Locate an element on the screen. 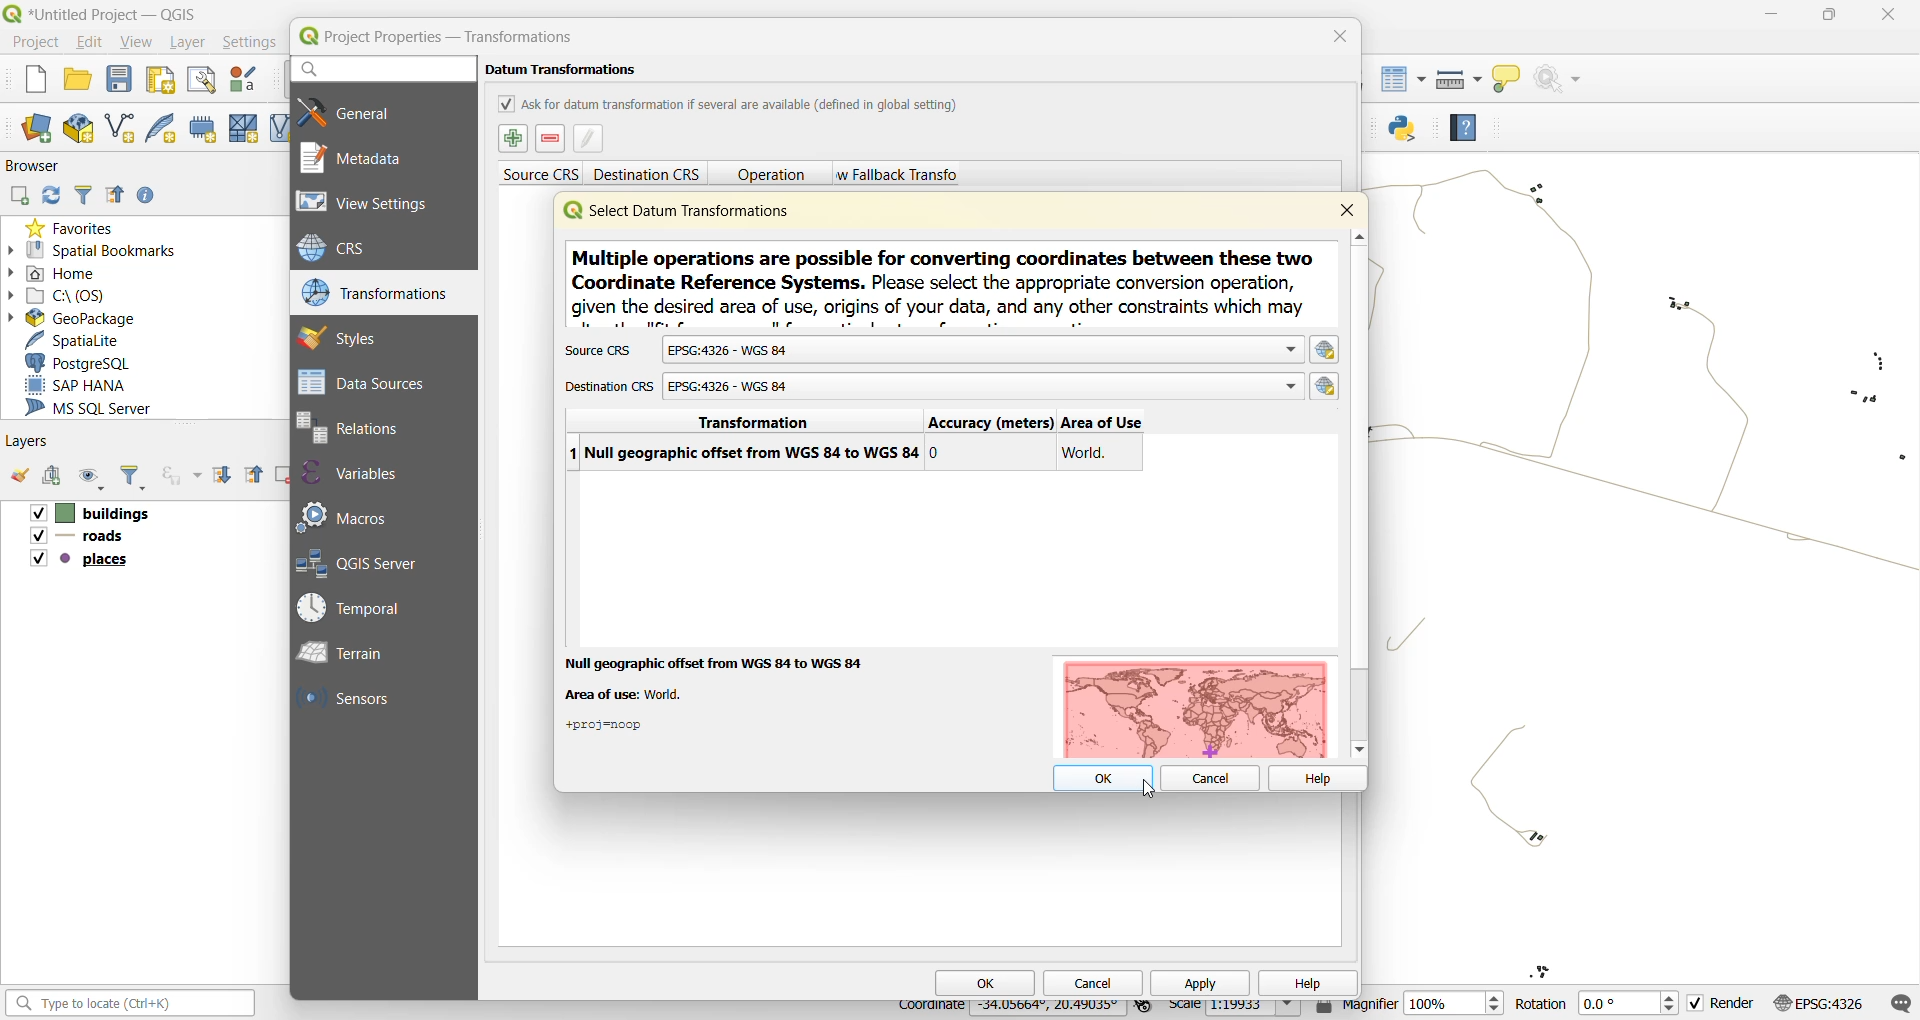 The width and height of the screenshot is (1920, 1020). spatialite is located at coordinates (80, 339).